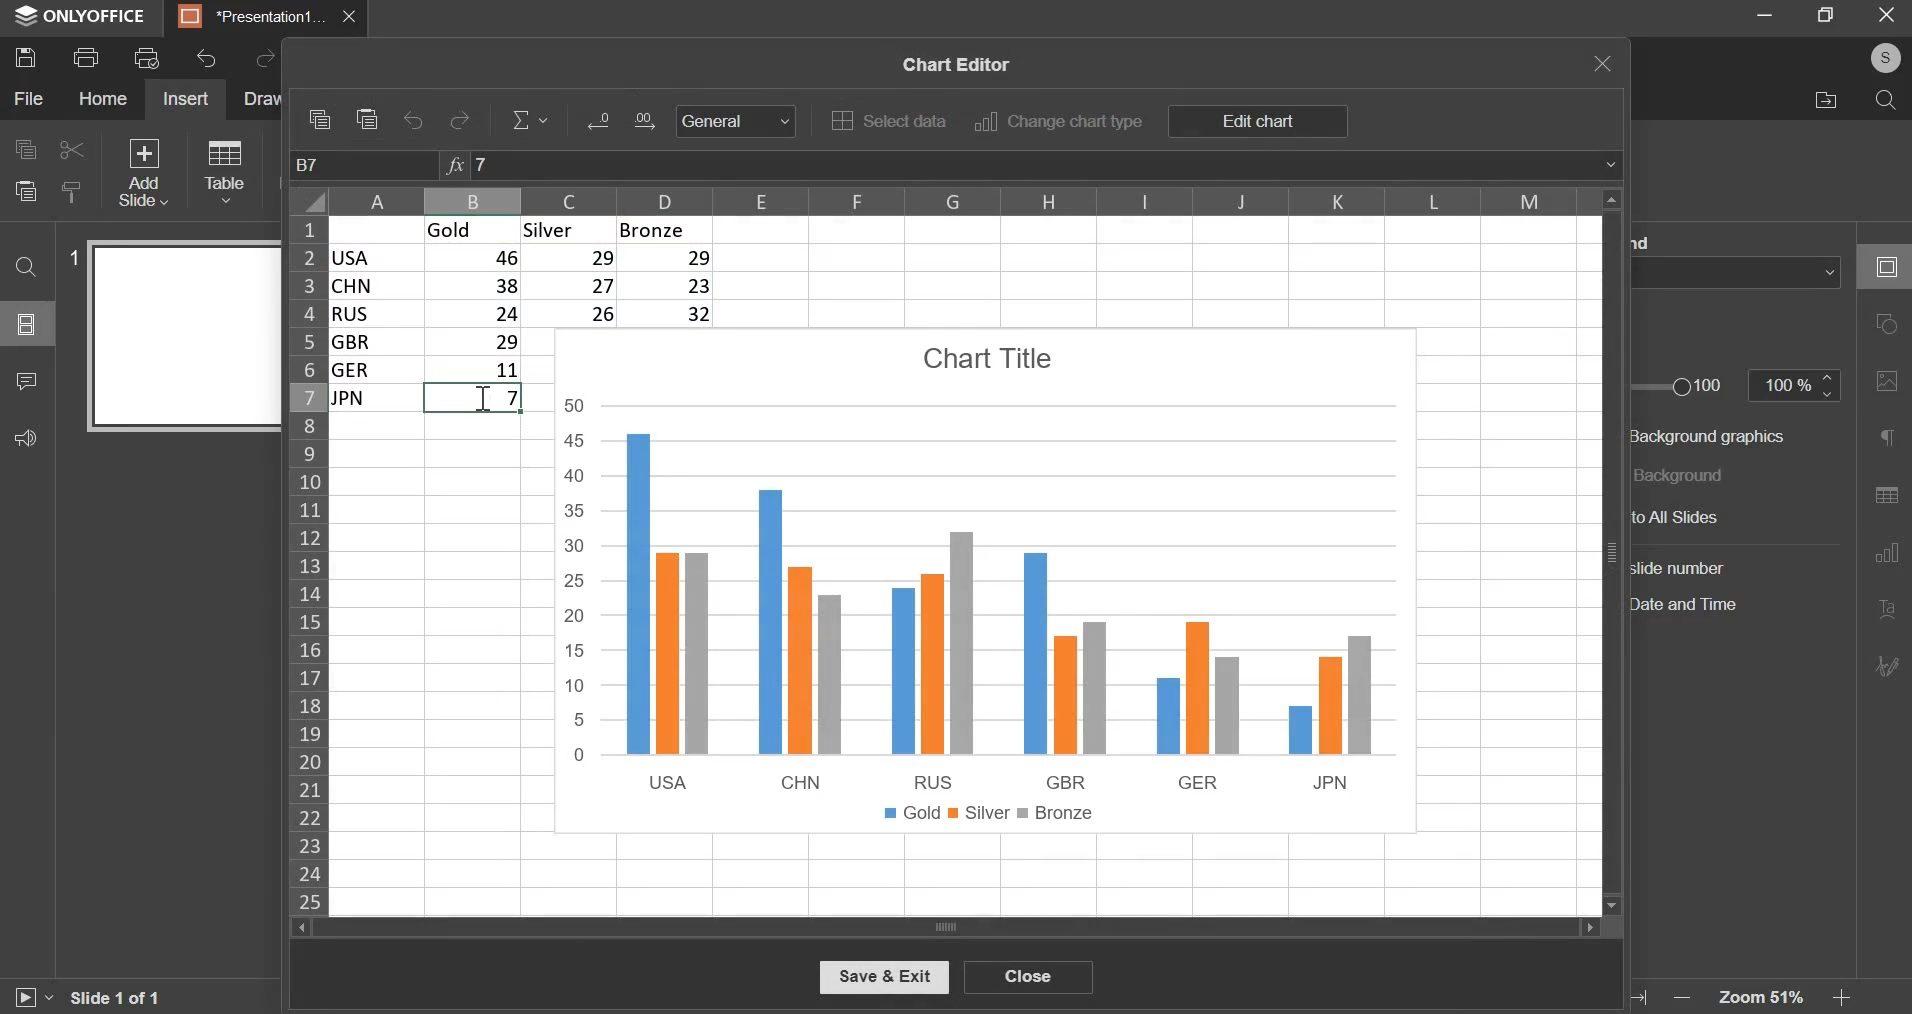 Image resolution: width=1912 pixels, height=1014 pixels. I want to click on print, so click(85, 58).